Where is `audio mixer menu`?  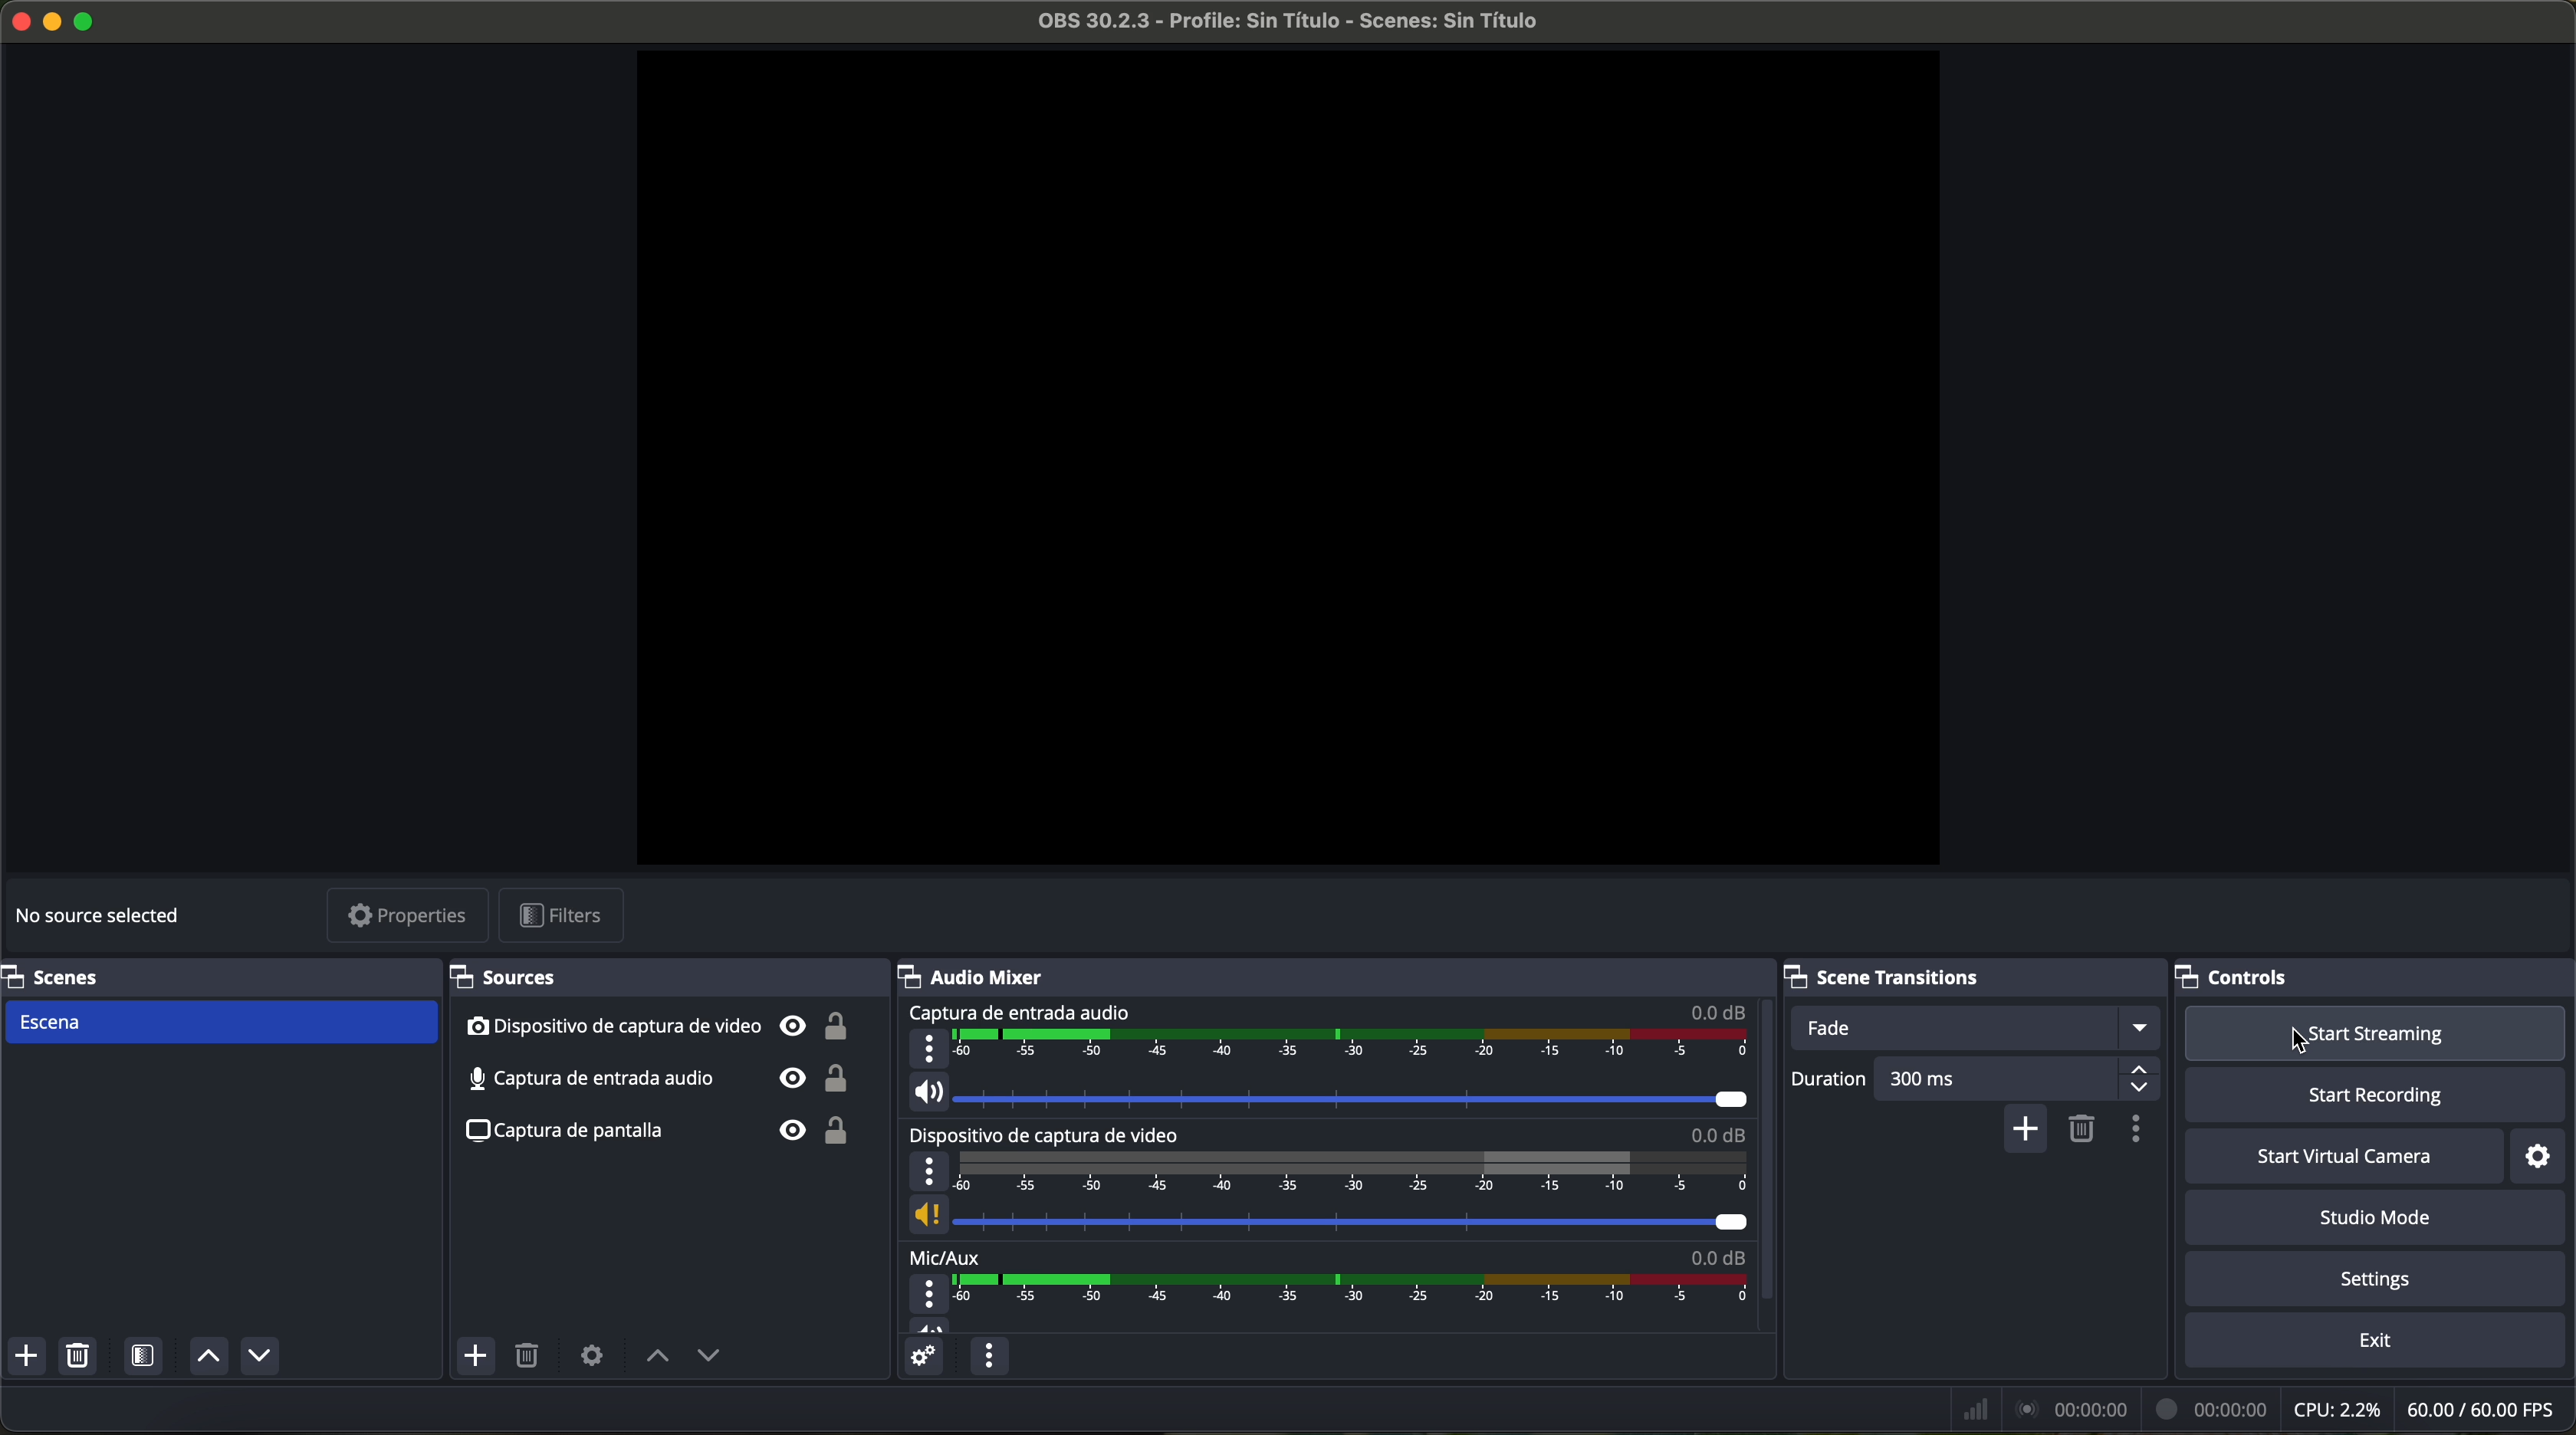
audio mixer menu is located at coordinates (986, 1357).